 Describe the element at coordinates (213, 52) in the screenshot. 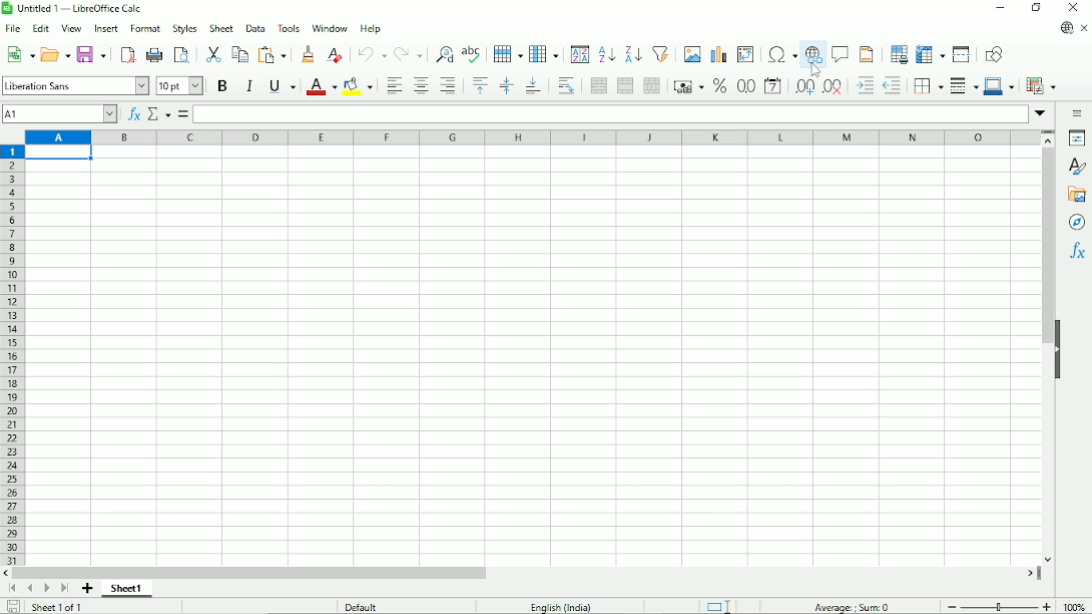

I see `Cut` at that location.